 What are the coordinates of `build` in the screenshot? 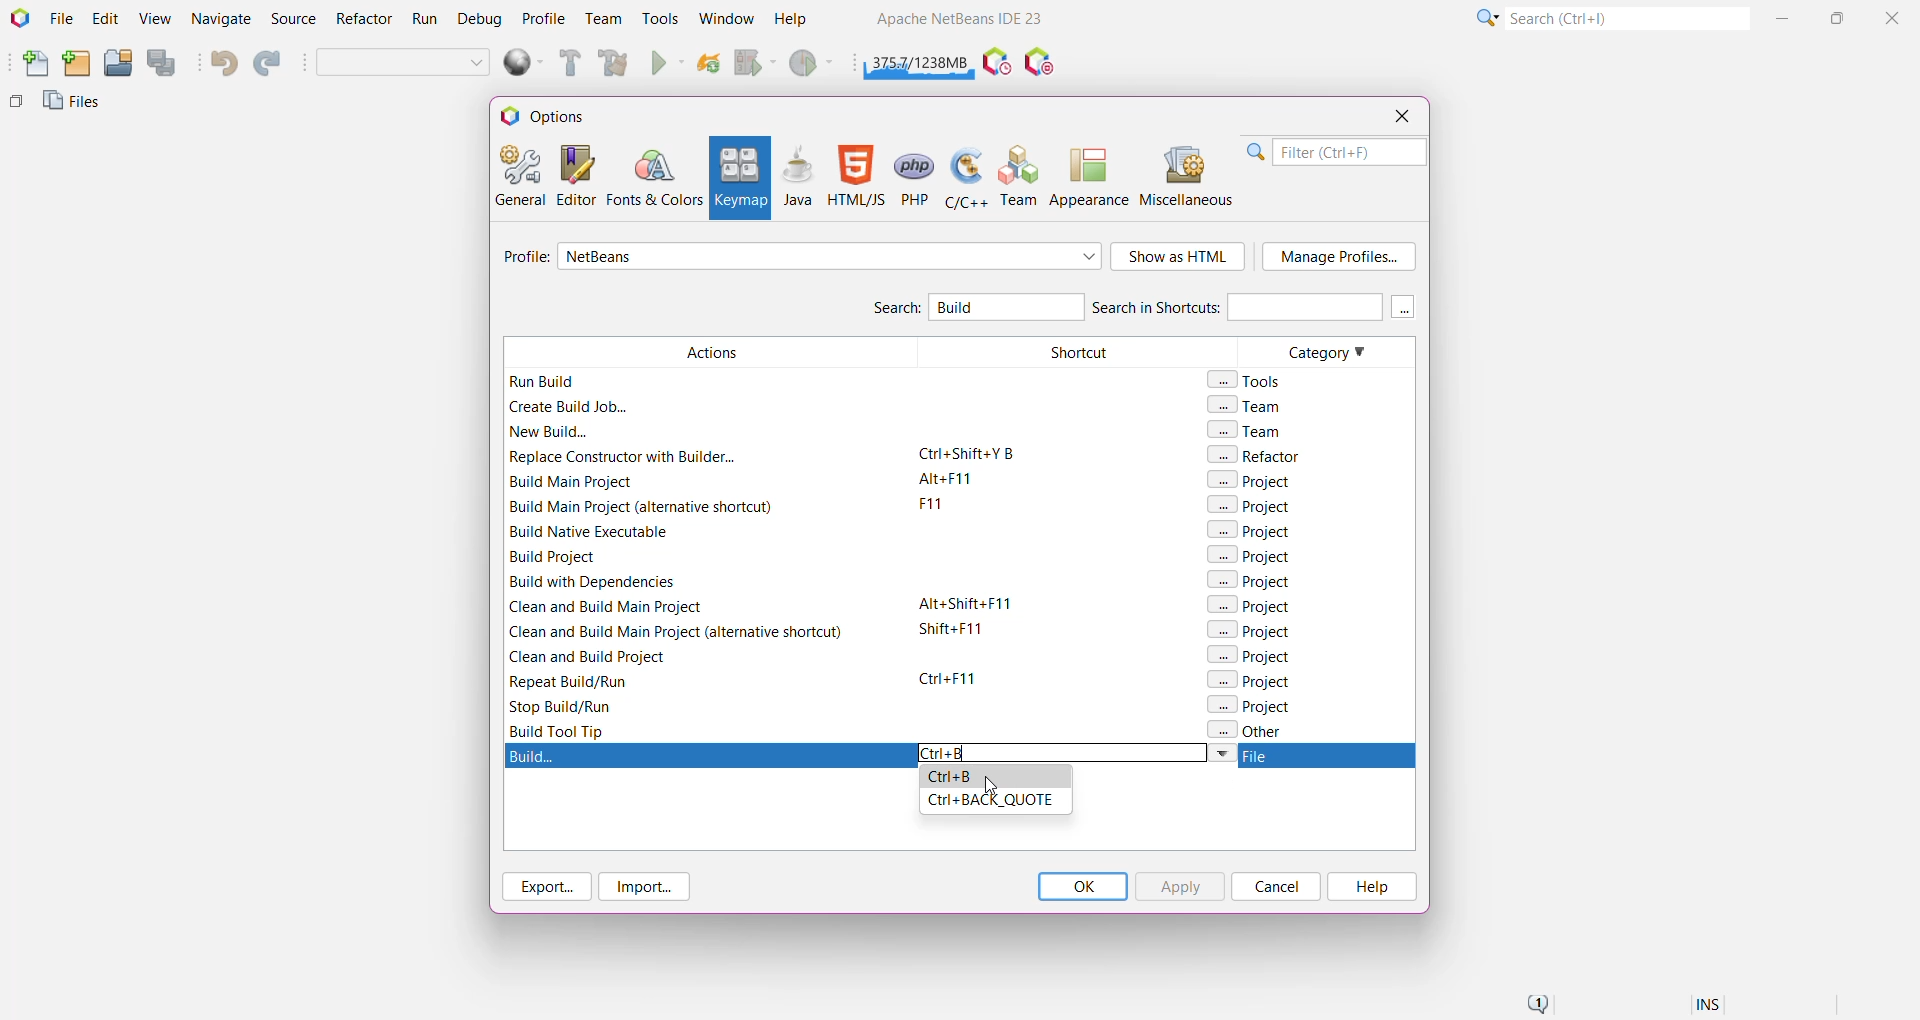 It's located at (715, 757).